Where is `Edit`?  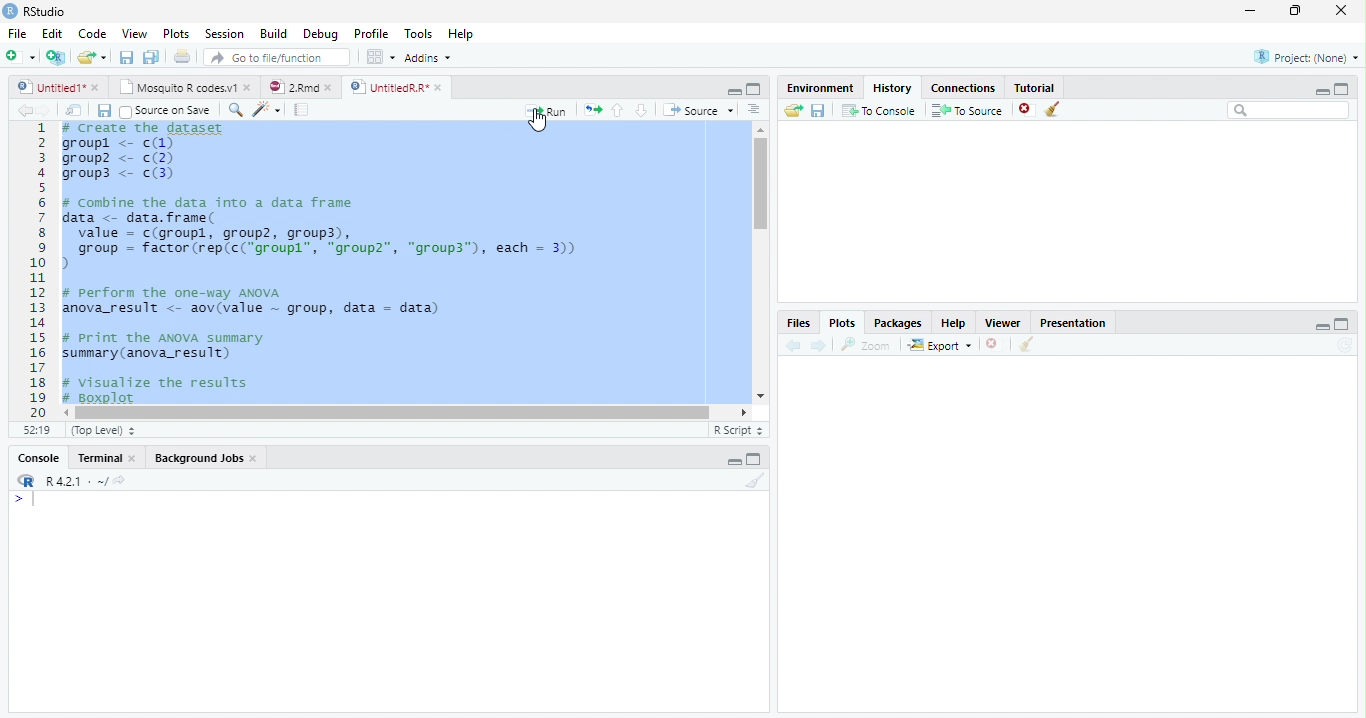
Edit is located at coordinates (51, 33).